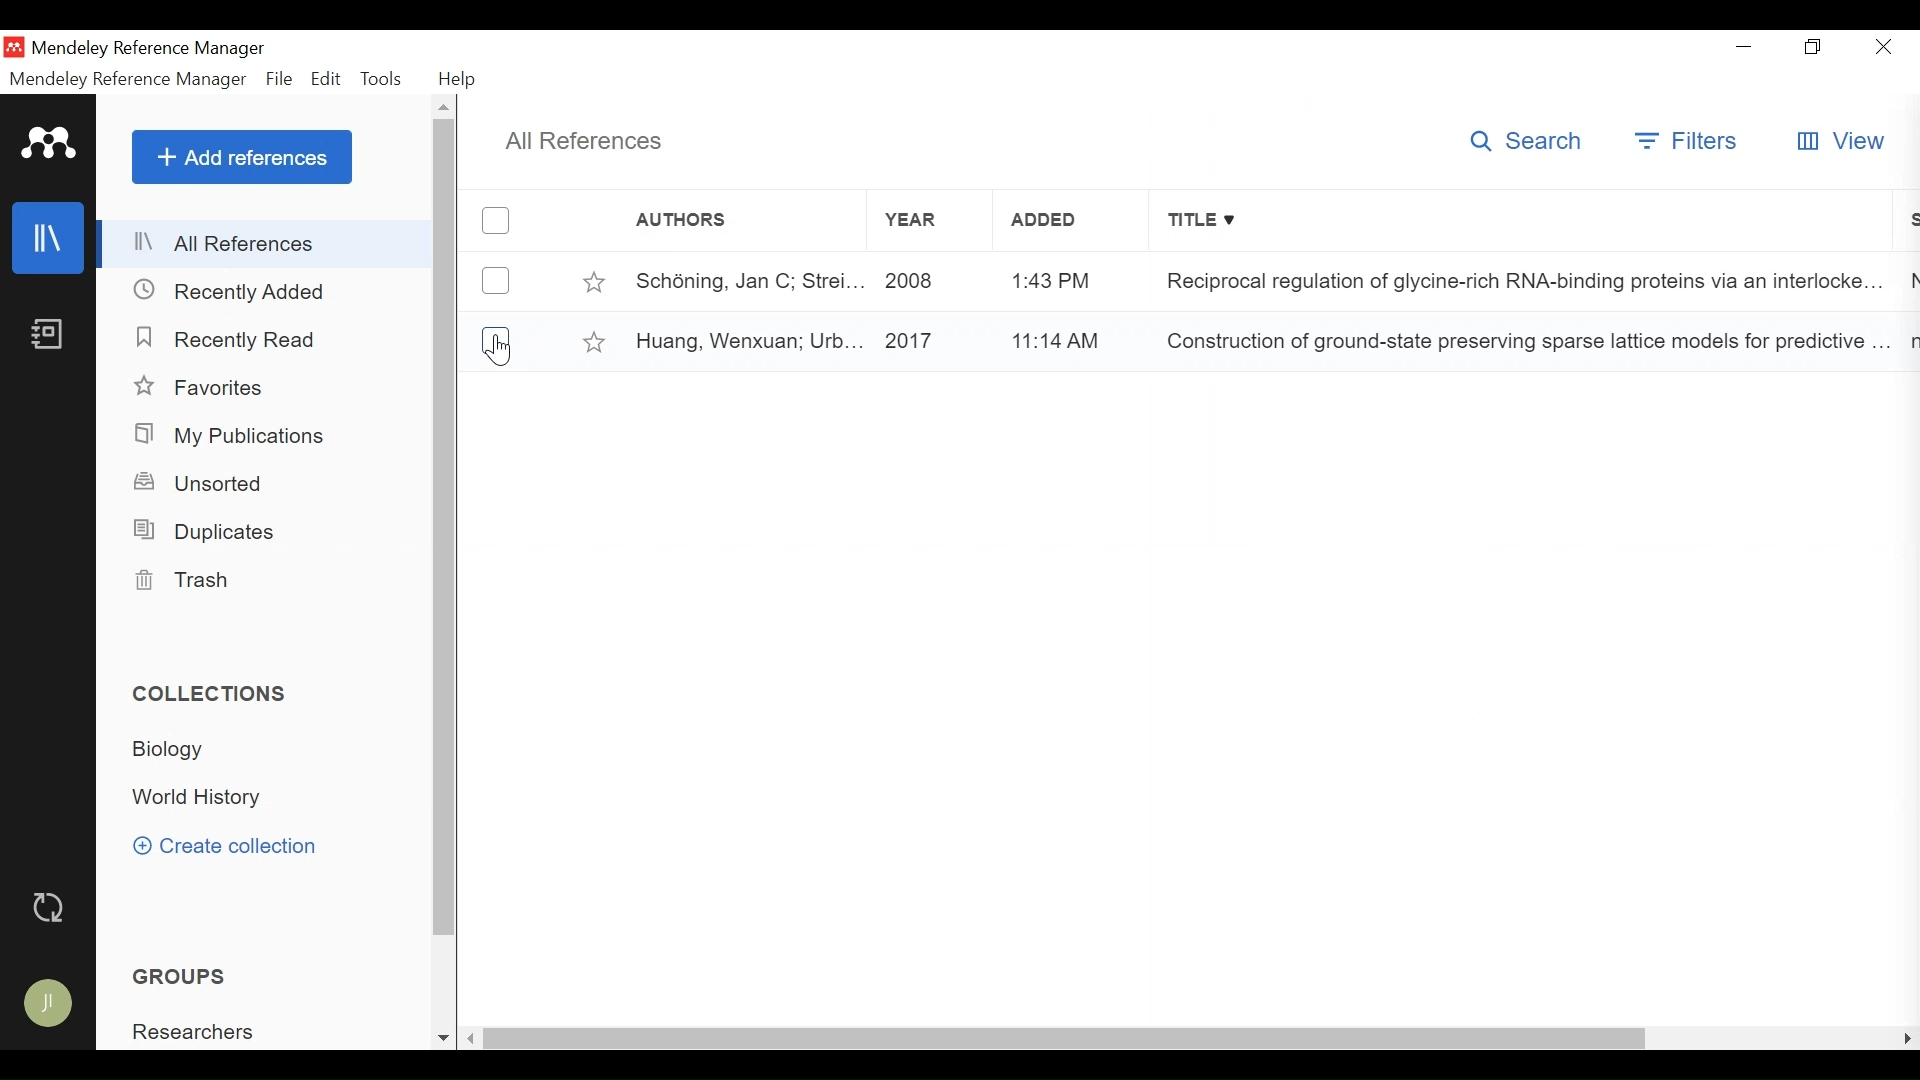  I want to click on File, so click(279, 79).